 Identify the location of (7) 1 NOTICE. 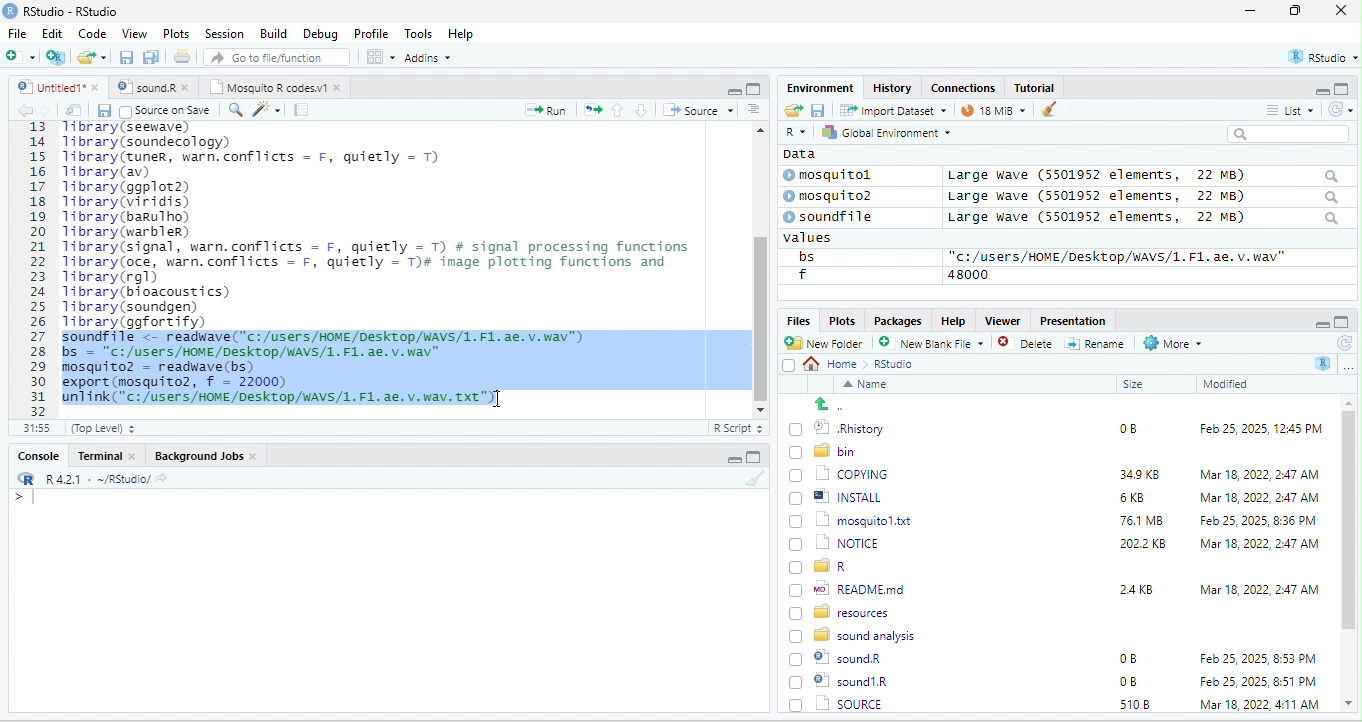
(832, 544).